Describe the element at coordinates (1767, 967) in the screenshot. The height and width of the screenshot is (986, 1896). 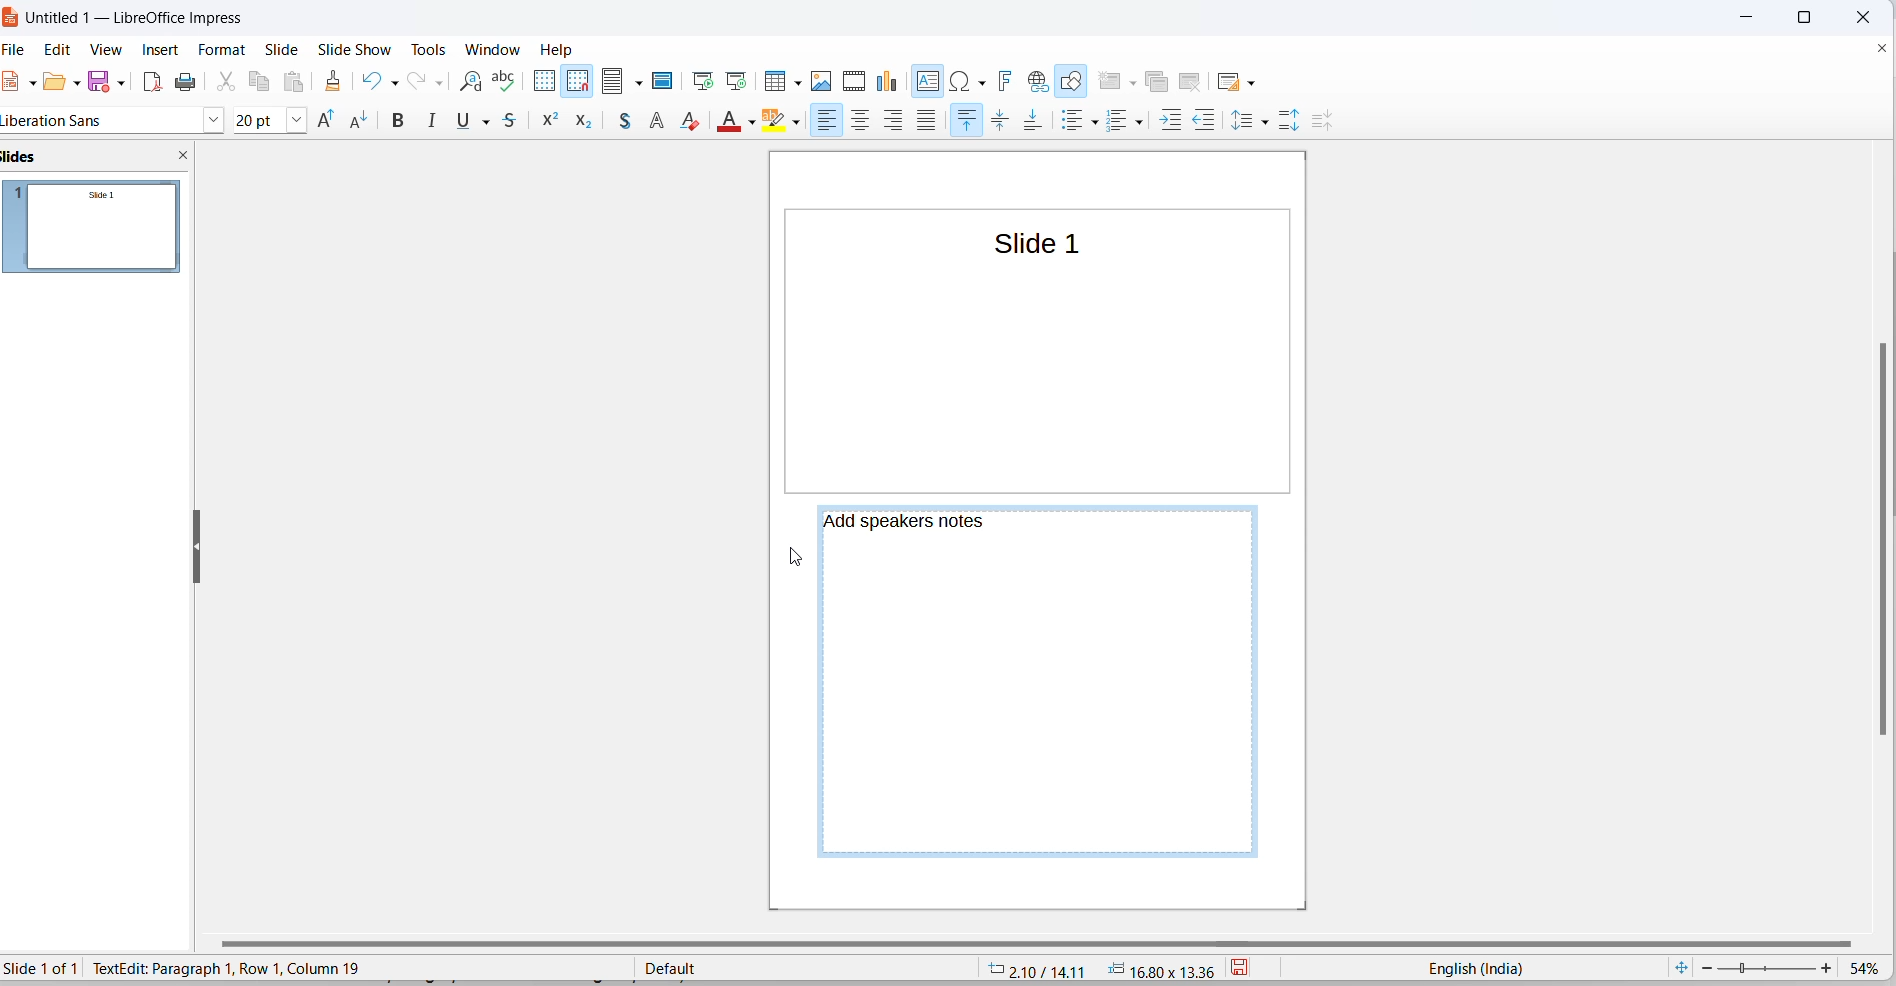
I see `zoom slider` at that location.